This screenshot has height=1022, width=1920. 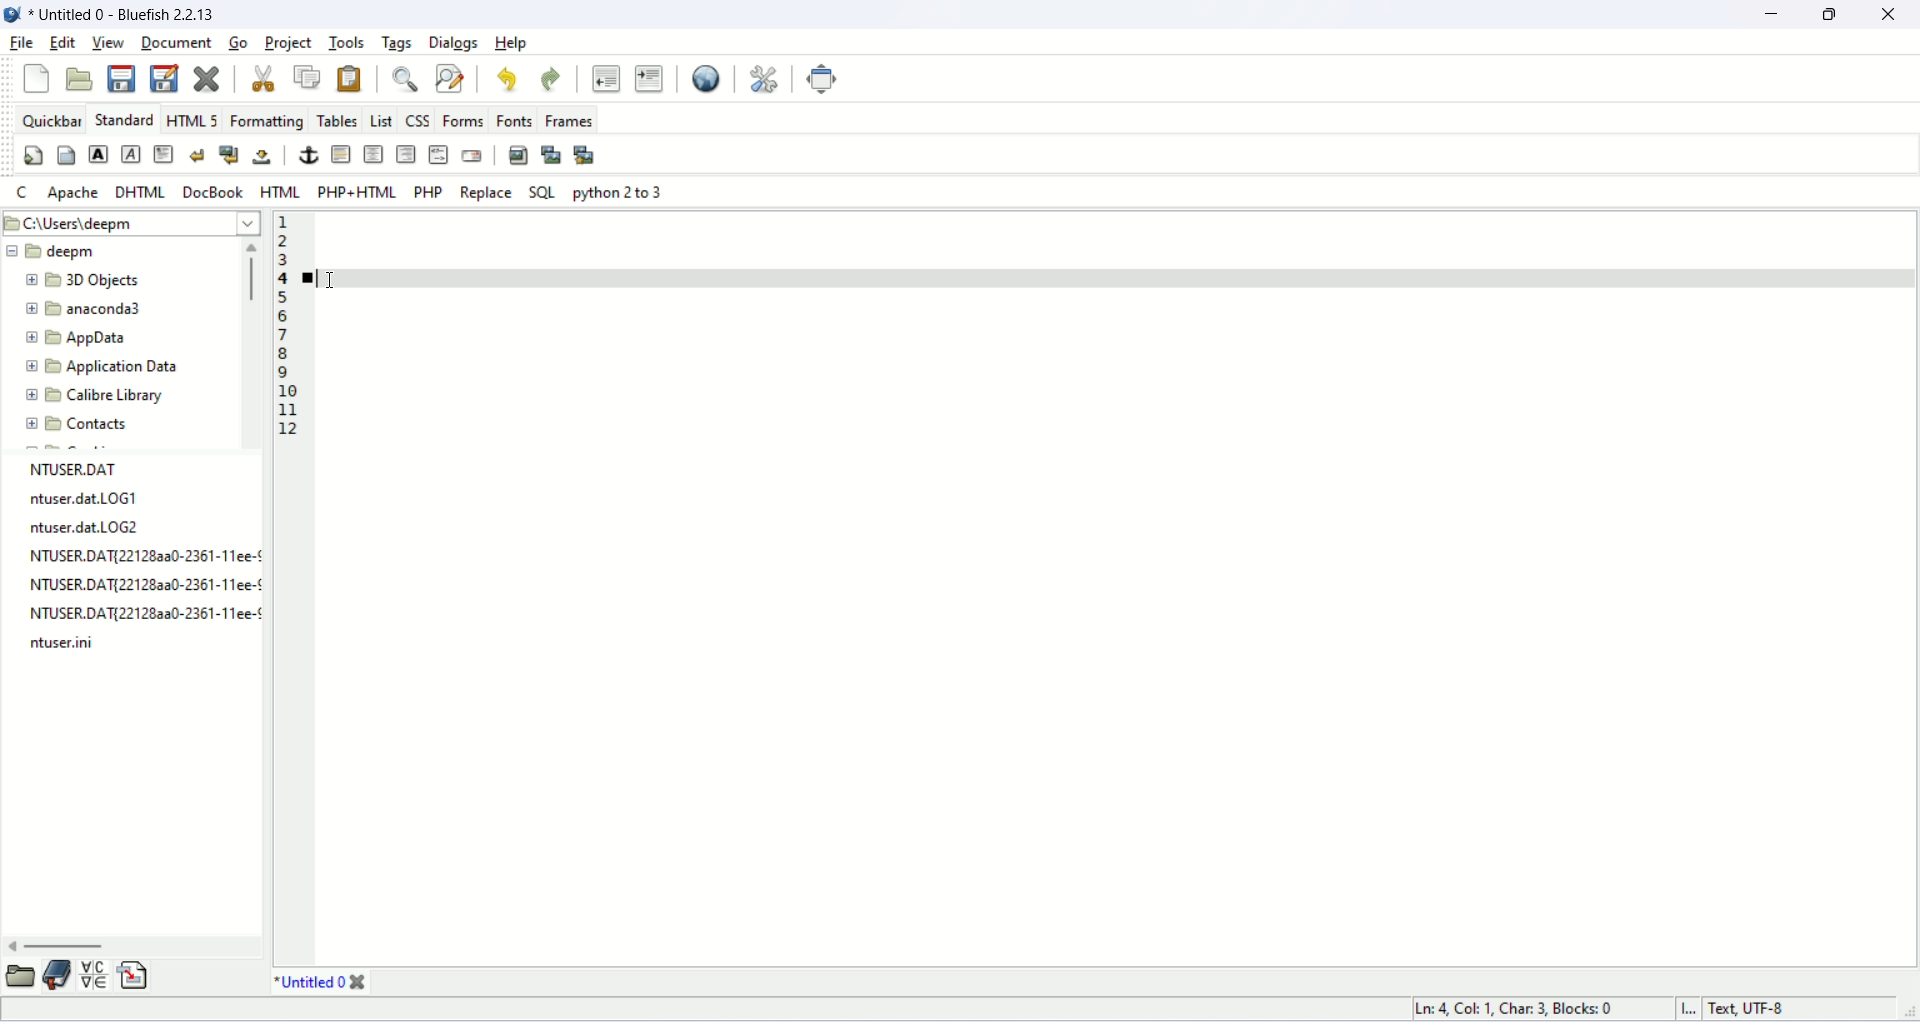 What do you see at coordinates (280, 192) in the screenshot?
I see `HTML` at bounding box center [280, 192].